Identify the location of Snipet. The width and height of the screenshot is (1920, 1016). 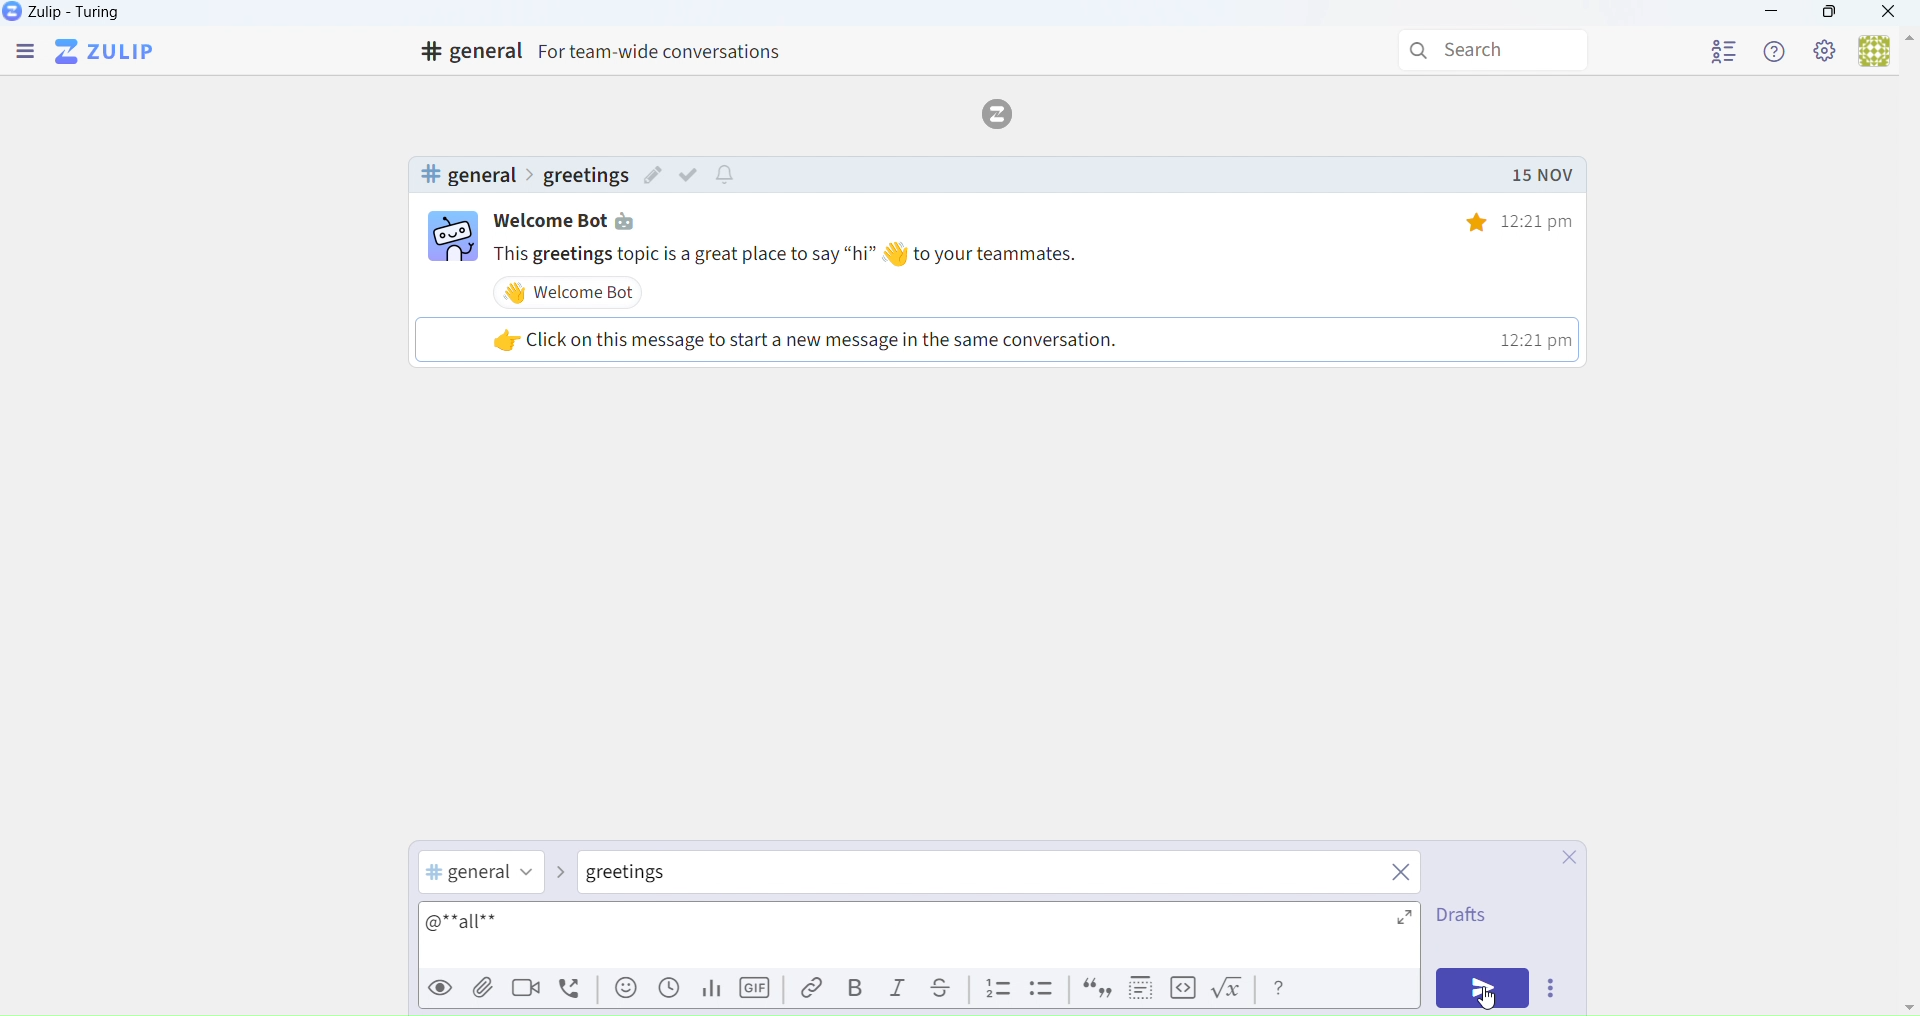
(1044, 992).